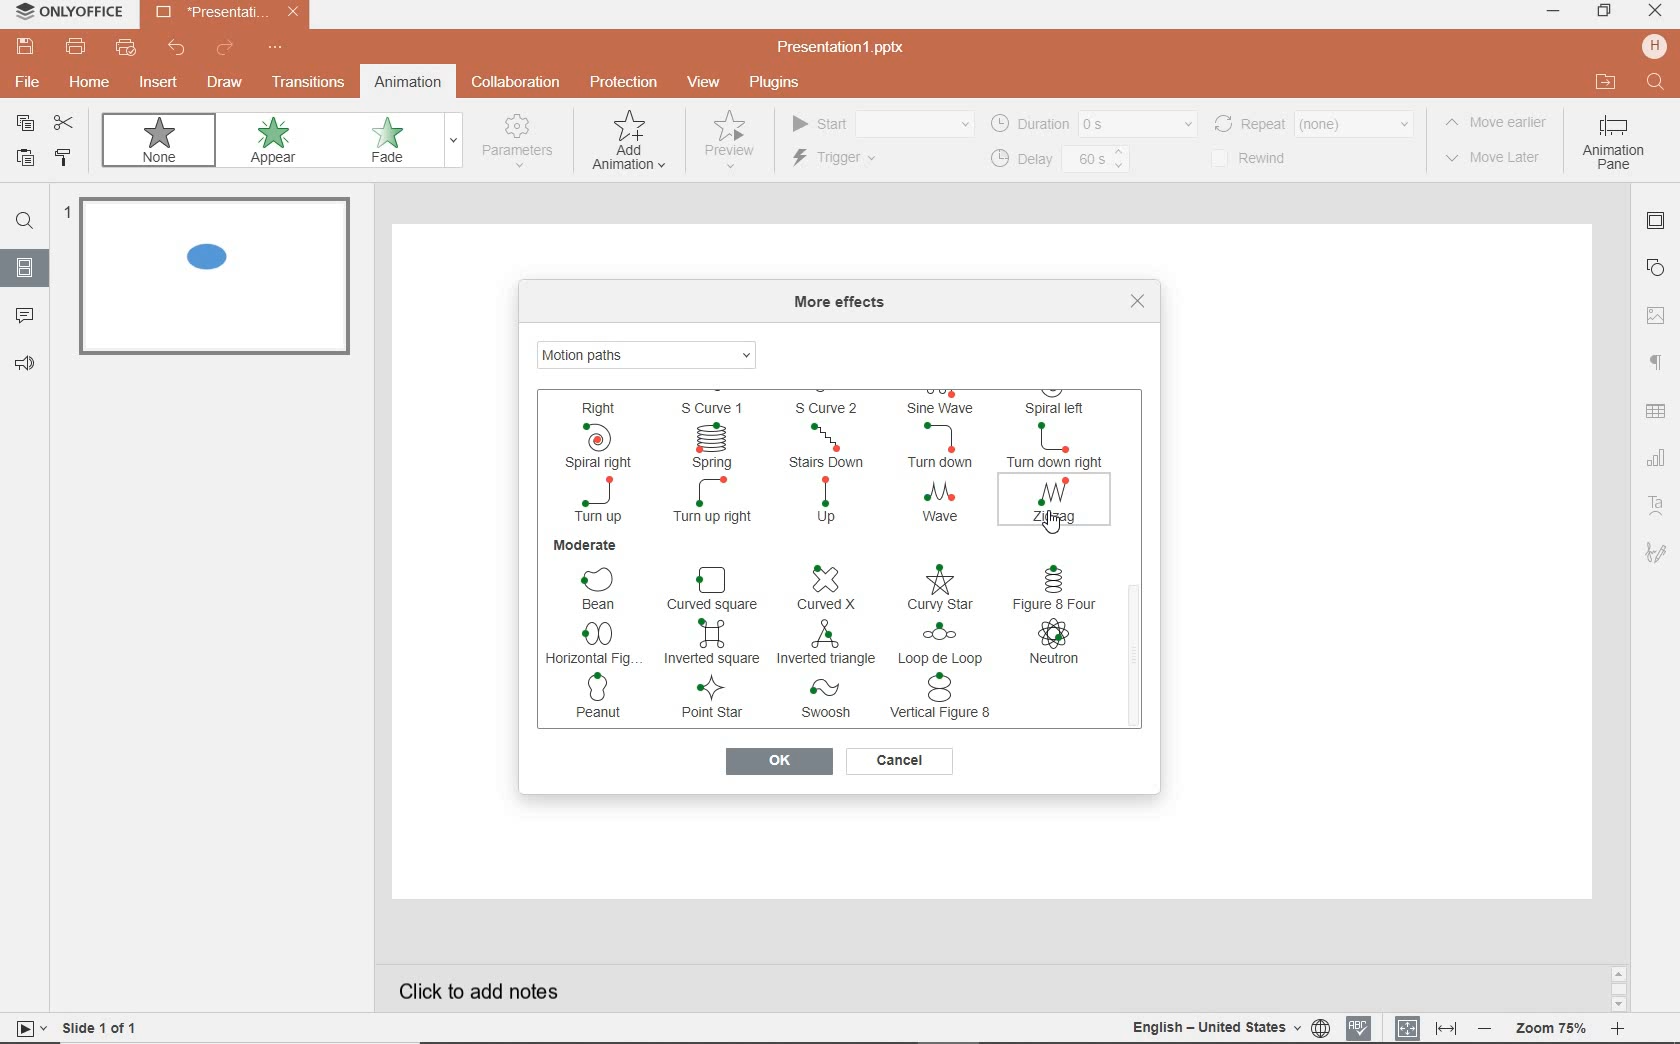 This screenshot has height=1044, width=1680. What do you see at coordinates (598, 499) in the screenshot?
I see `turn up` at bounding box center [598, 499].